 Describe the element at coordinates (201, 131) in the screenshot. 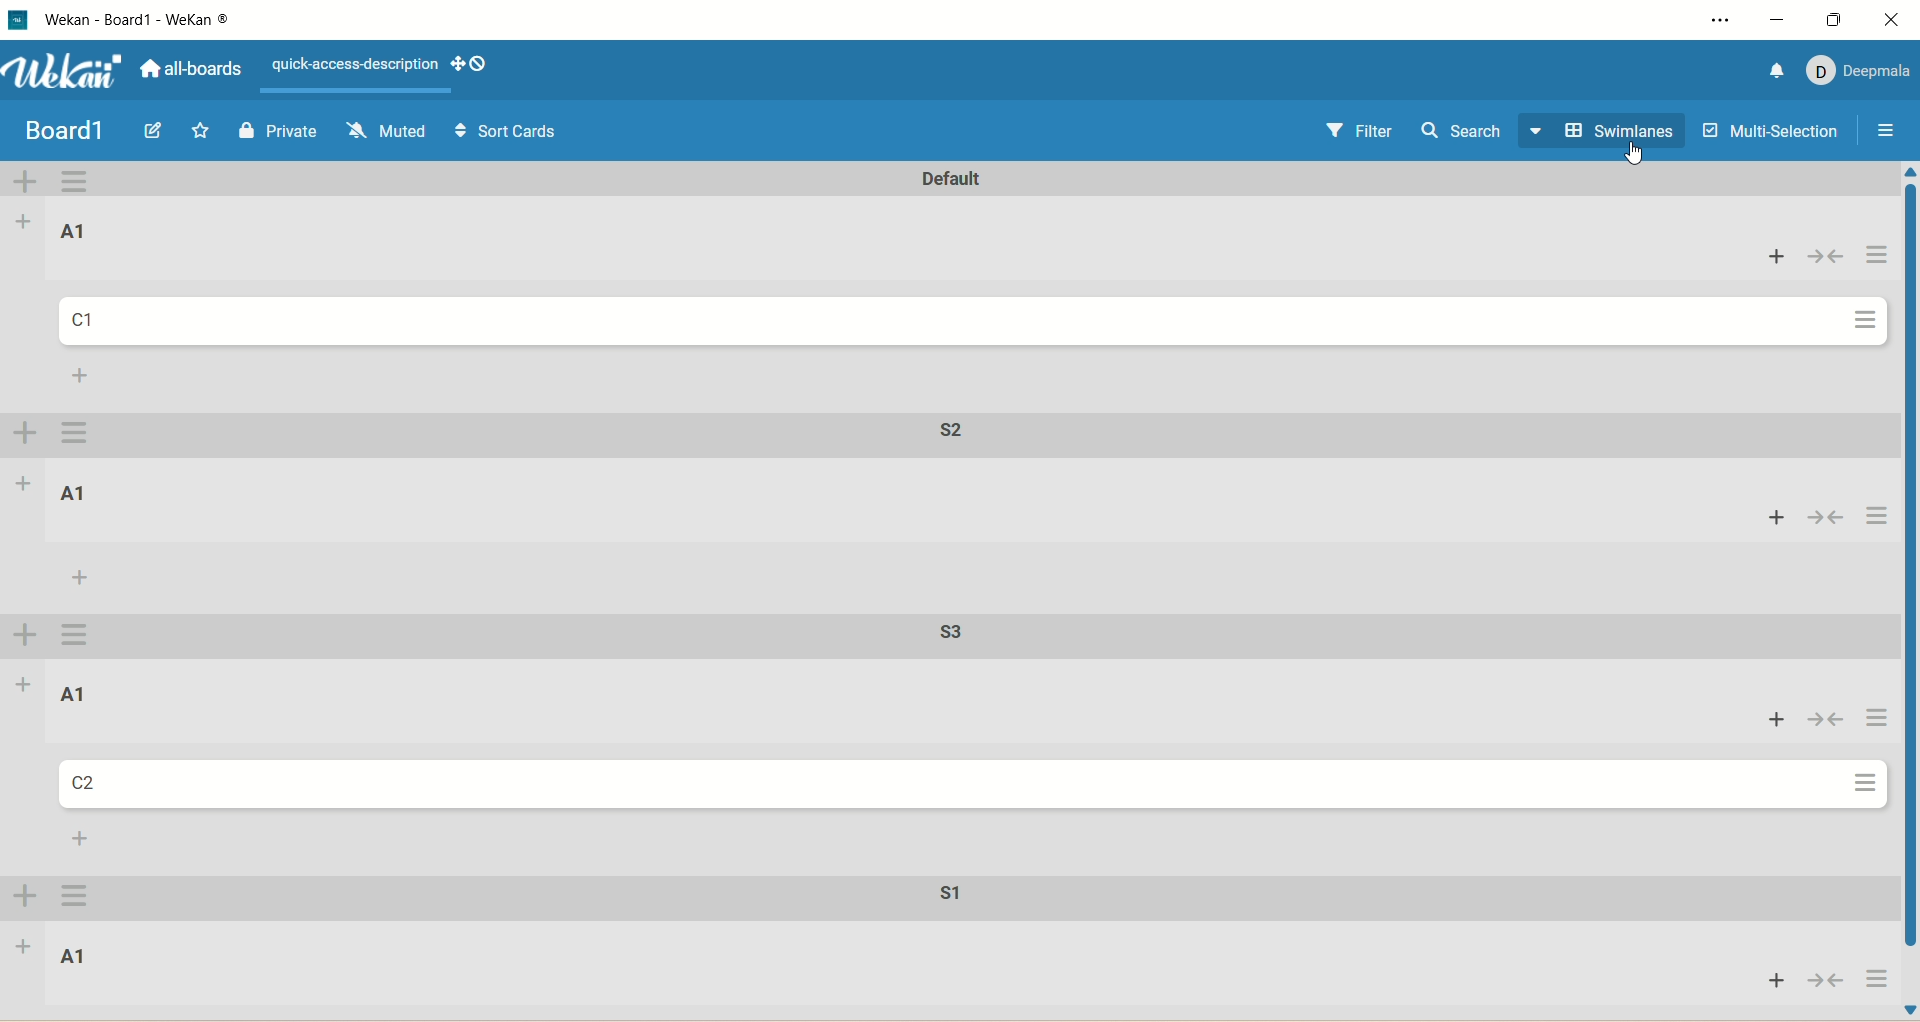

I see `favorite` at that location.